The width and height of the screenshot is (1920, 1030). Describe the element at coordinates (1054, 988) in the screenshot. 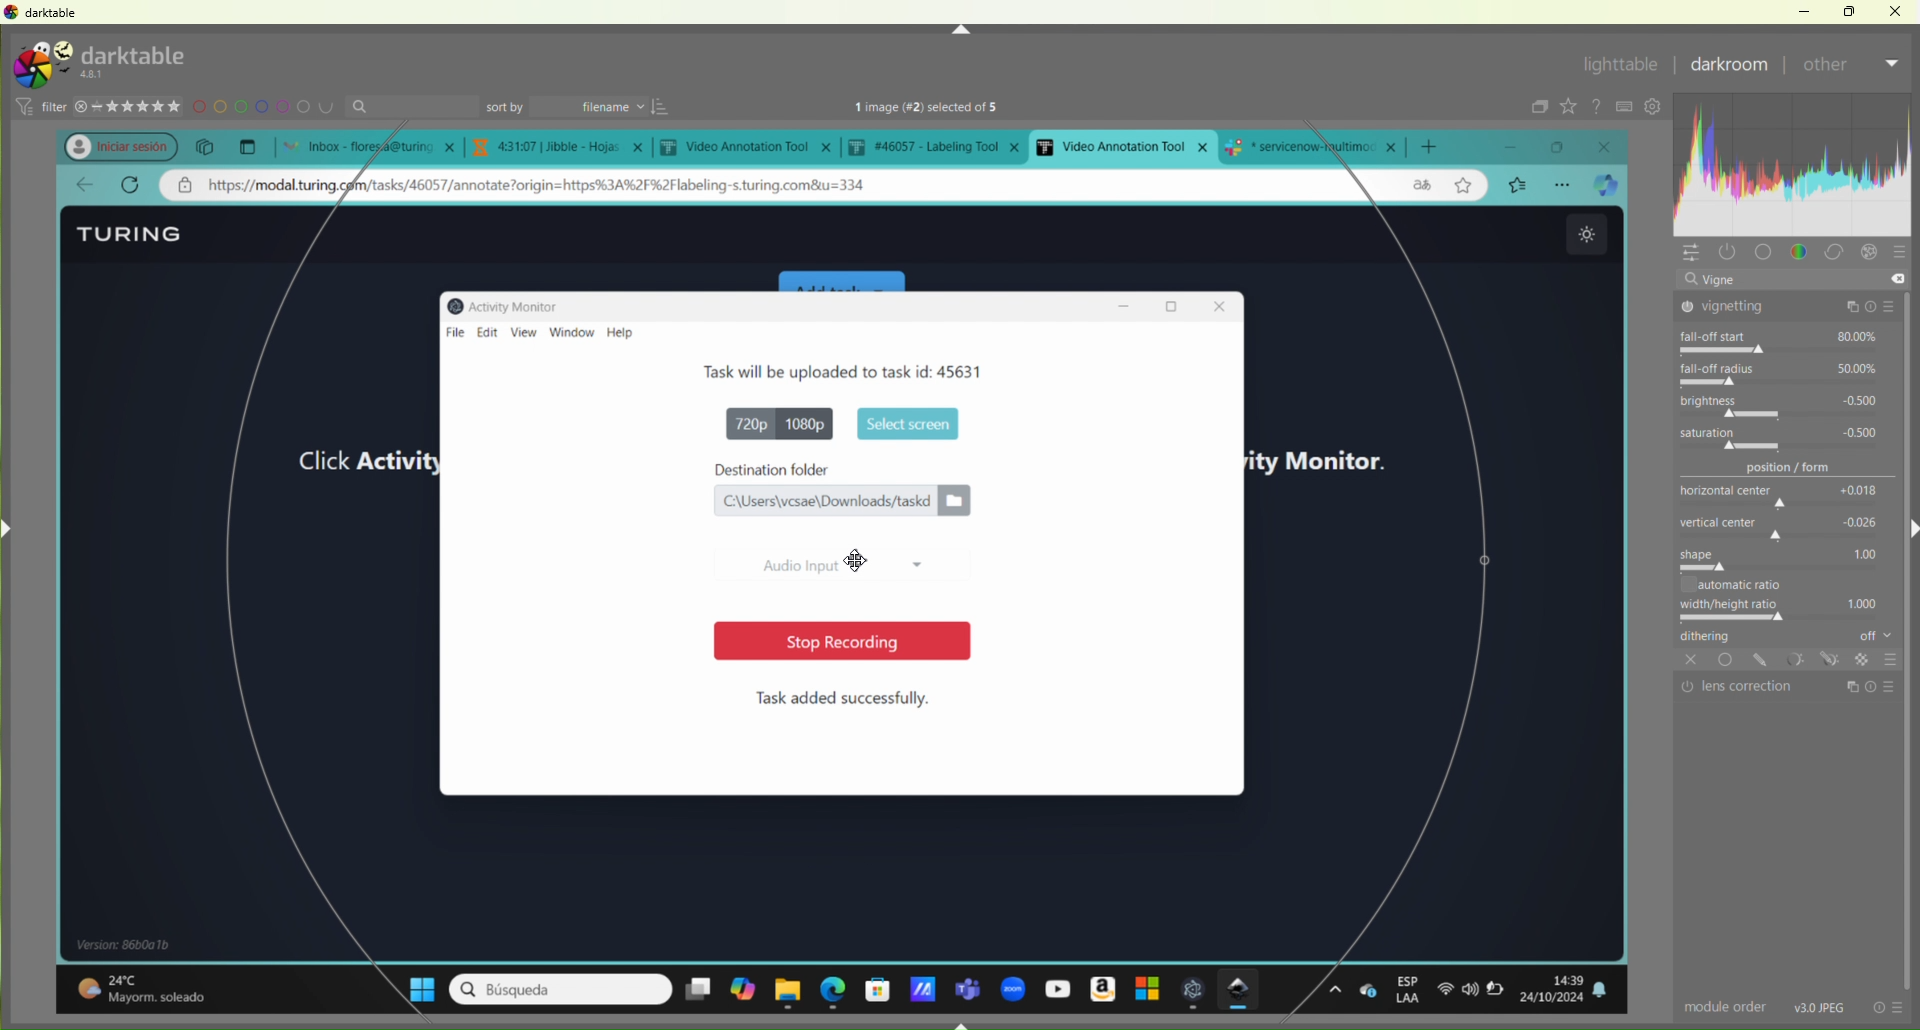

I see `youtube` at that location.